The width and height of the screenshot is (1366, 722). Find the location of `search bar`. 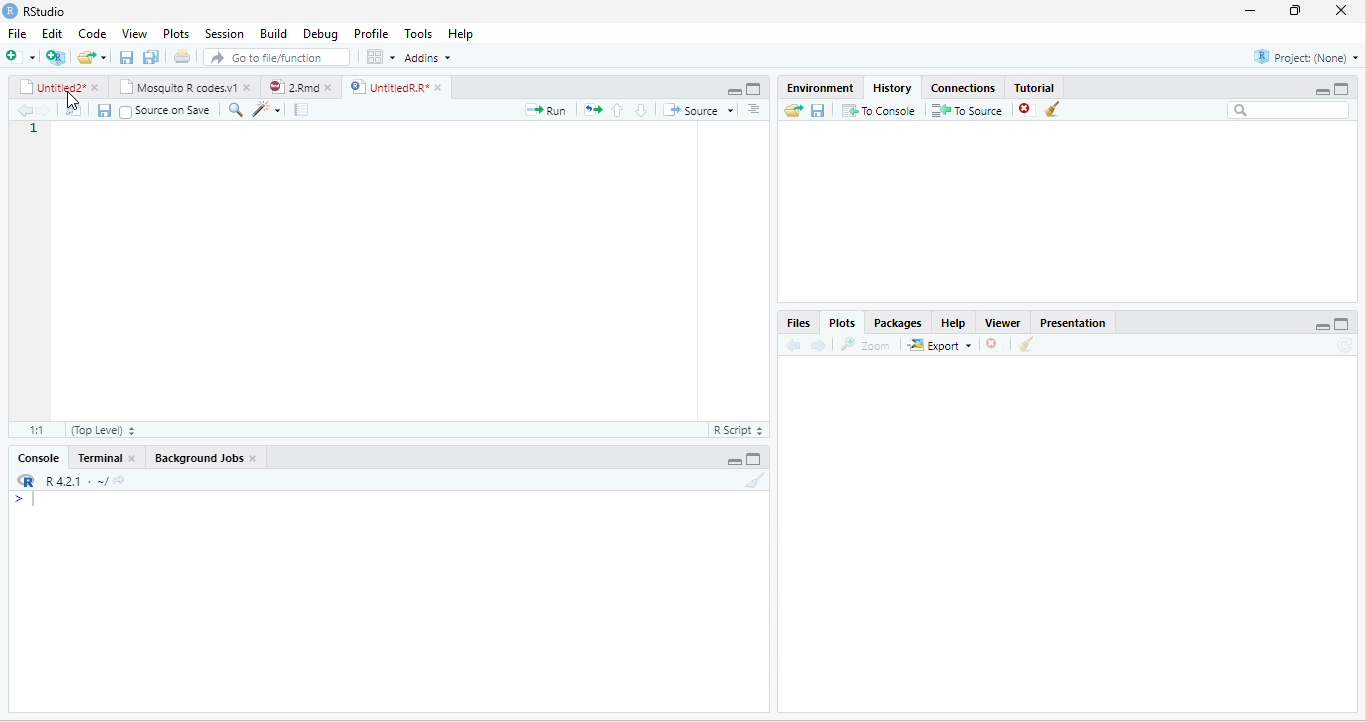

search bar is located at coordinates (1289, 111).